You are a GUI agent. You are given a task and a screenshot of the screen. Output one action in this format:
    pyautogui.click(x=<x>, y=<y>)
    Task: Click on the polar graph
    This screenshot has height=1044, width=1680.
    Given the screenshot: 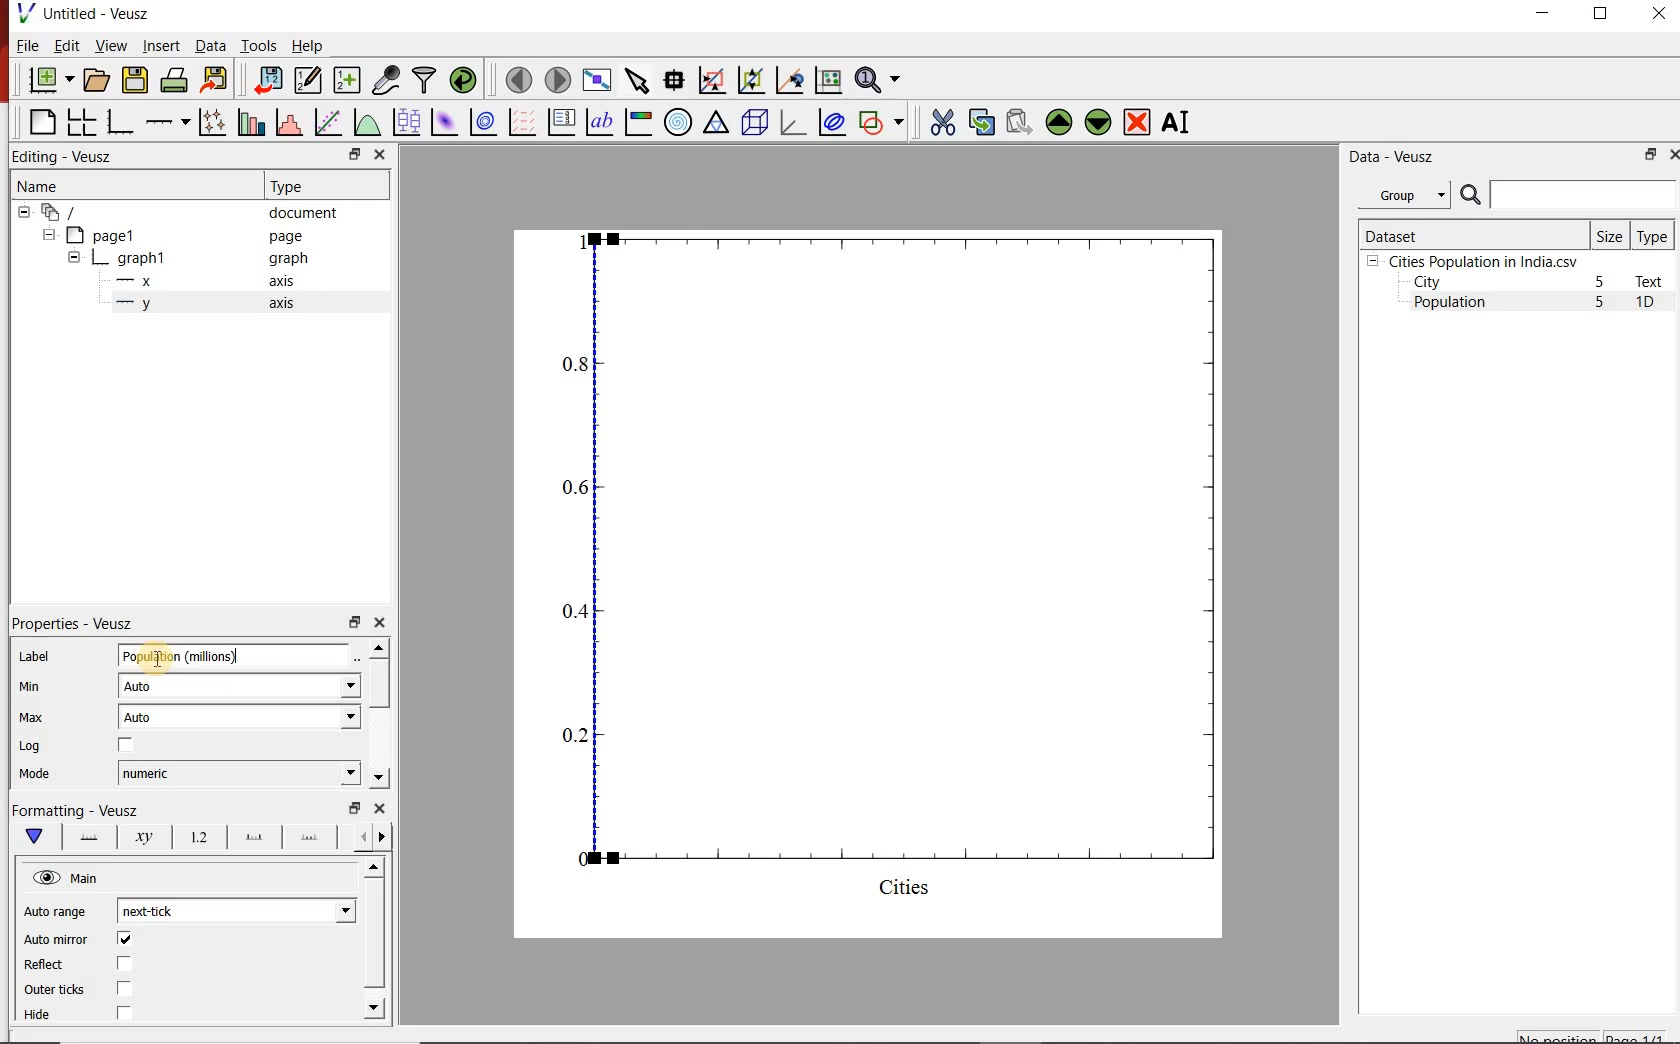 What is the action you would take?
    pyautogui.click(x=678, y=121)
    